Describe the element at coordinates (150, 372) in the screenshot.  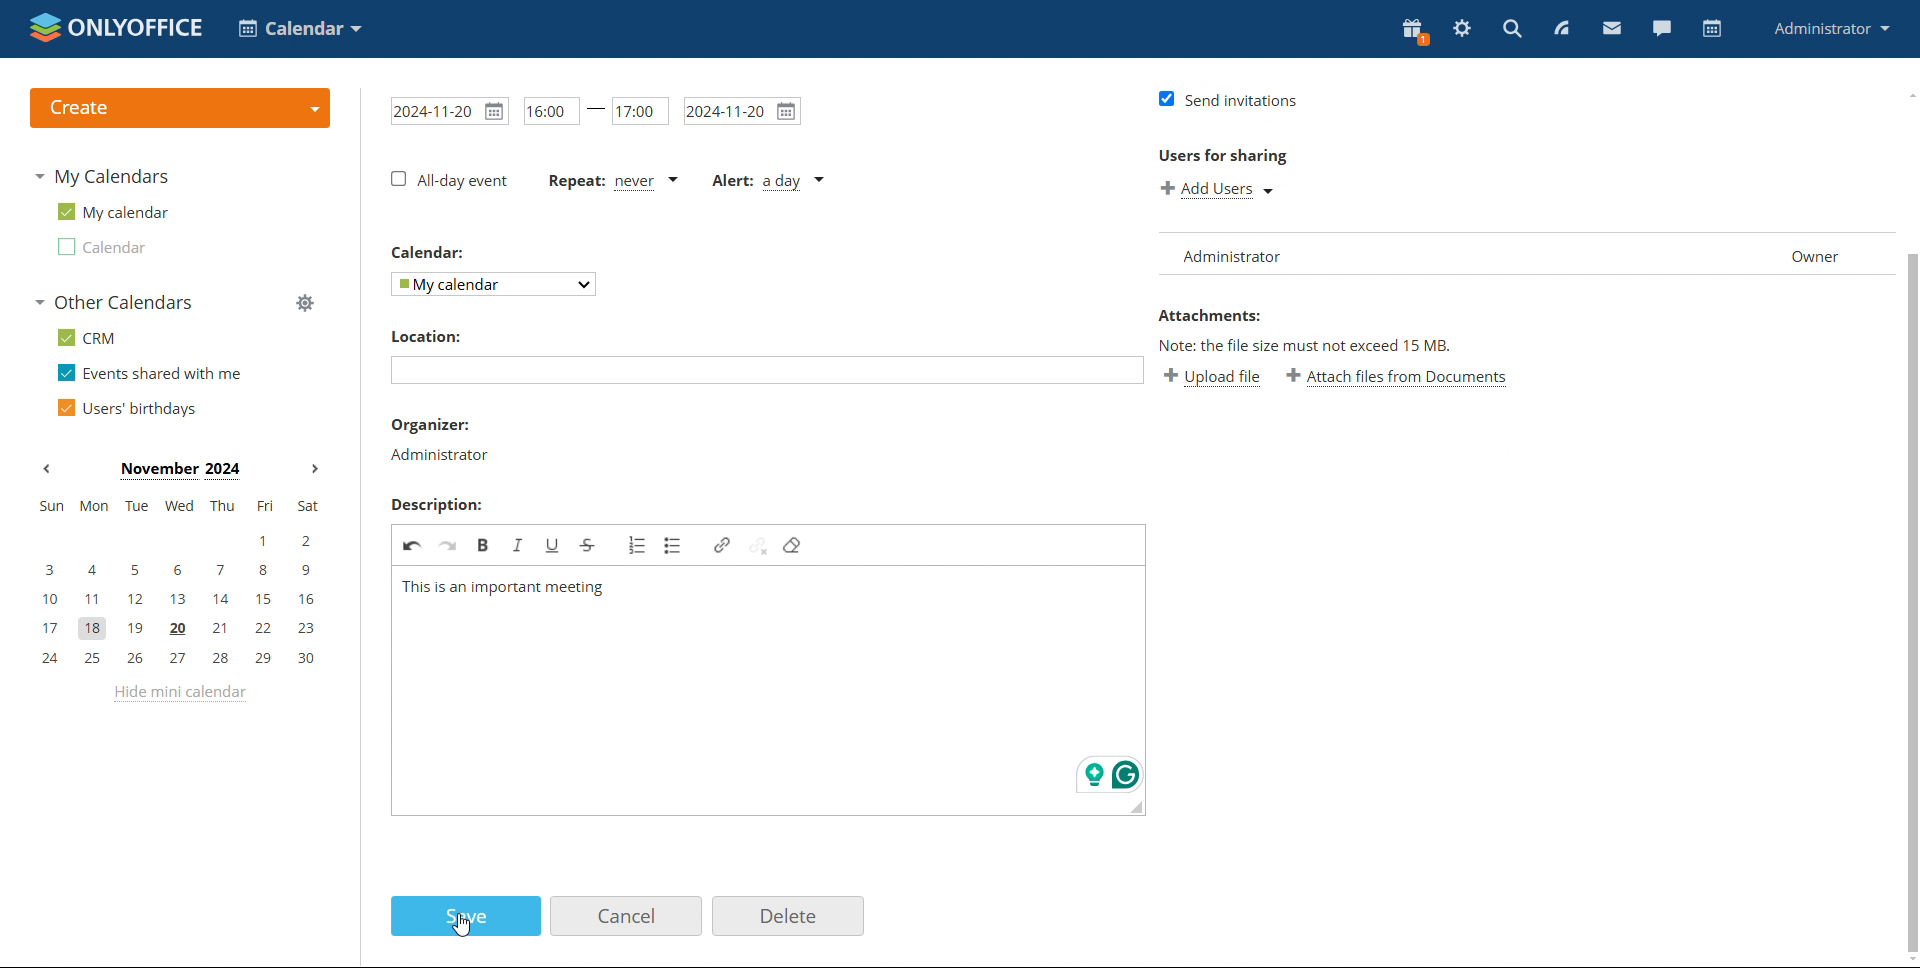
I see `events shared with me` at that location.